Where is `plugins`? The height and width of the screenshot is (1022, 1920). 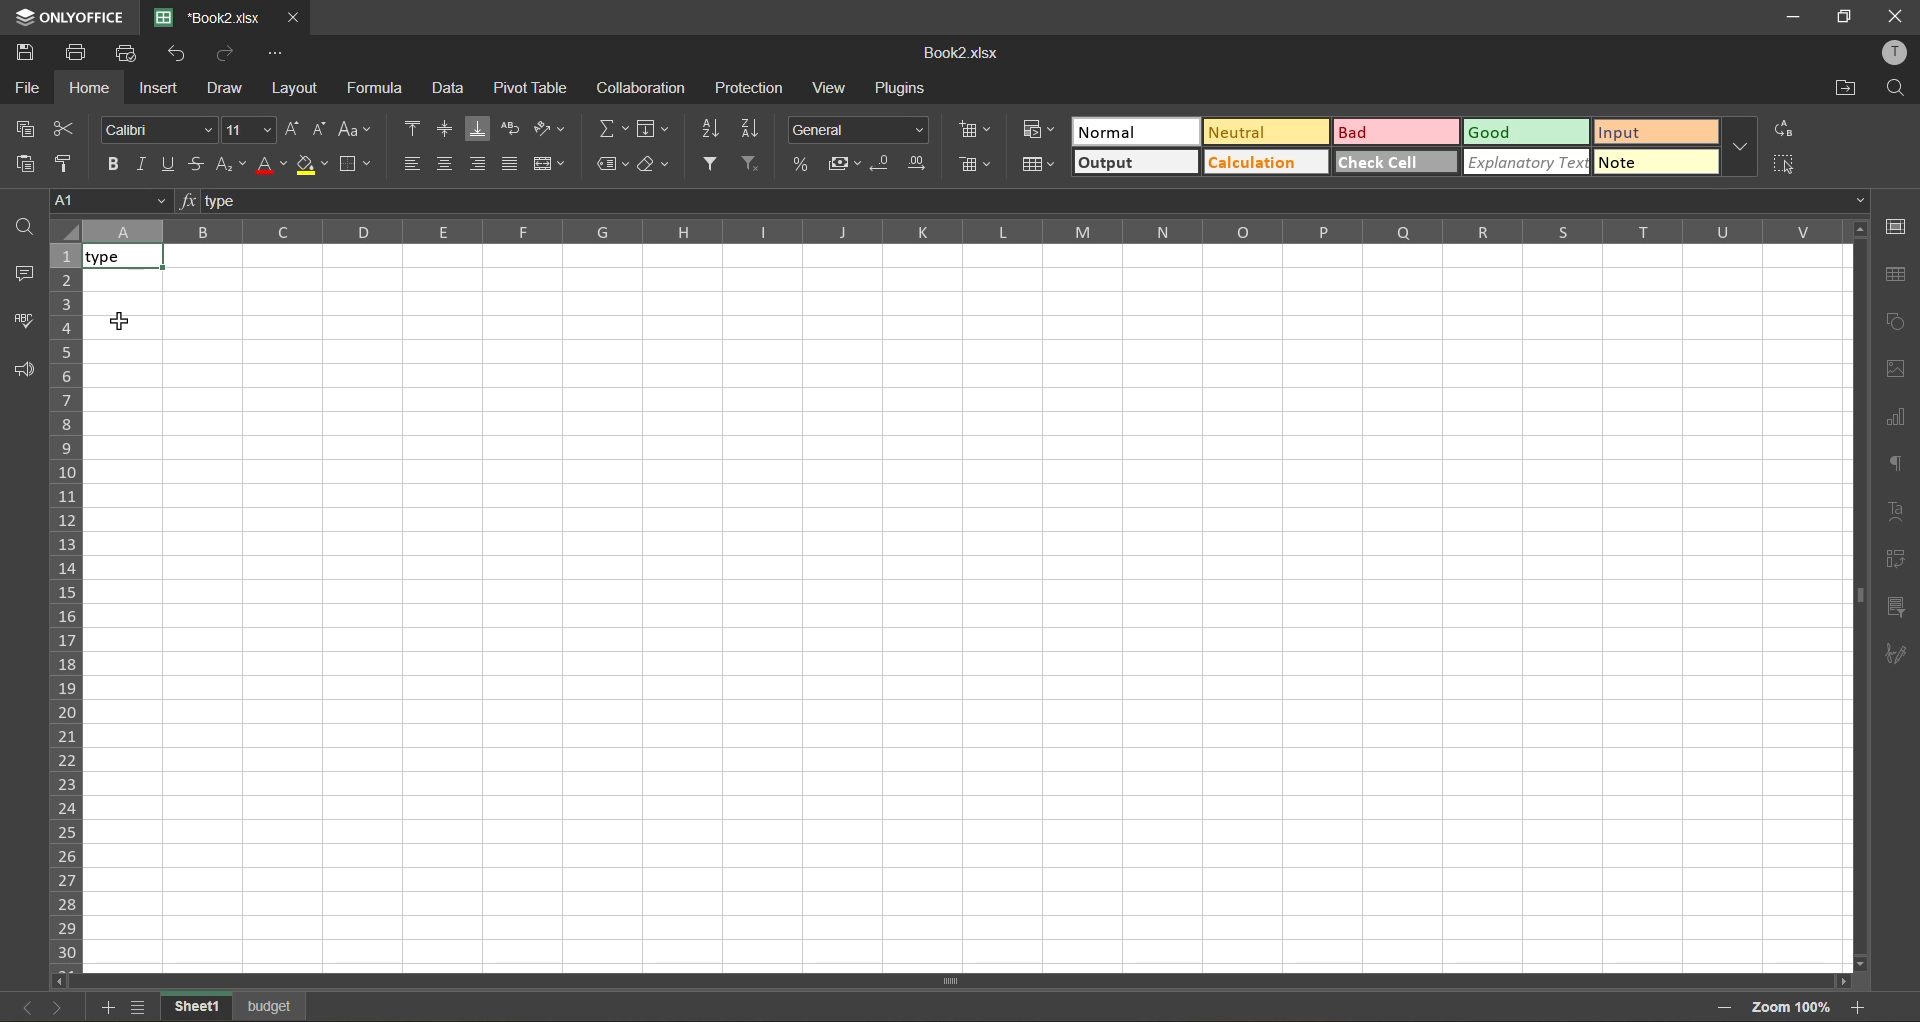
plugins is located at coordinates (905, 89).